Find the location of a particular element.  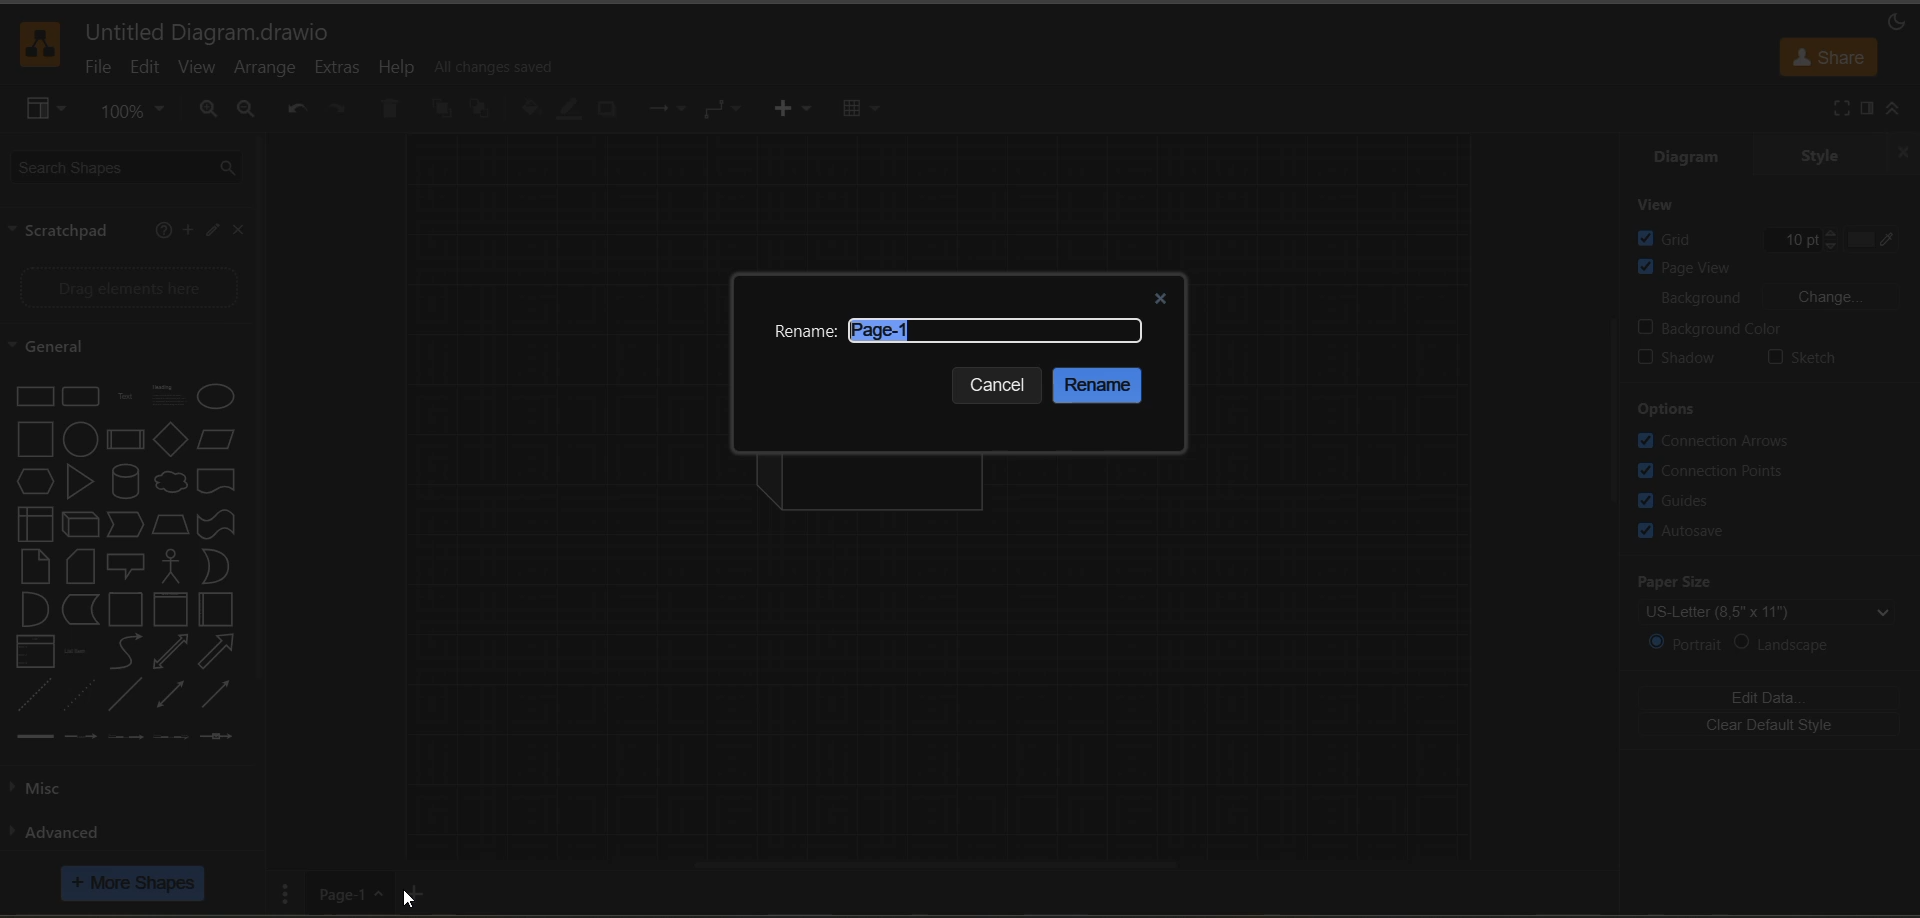

style is located at coordinates (1817, 157).